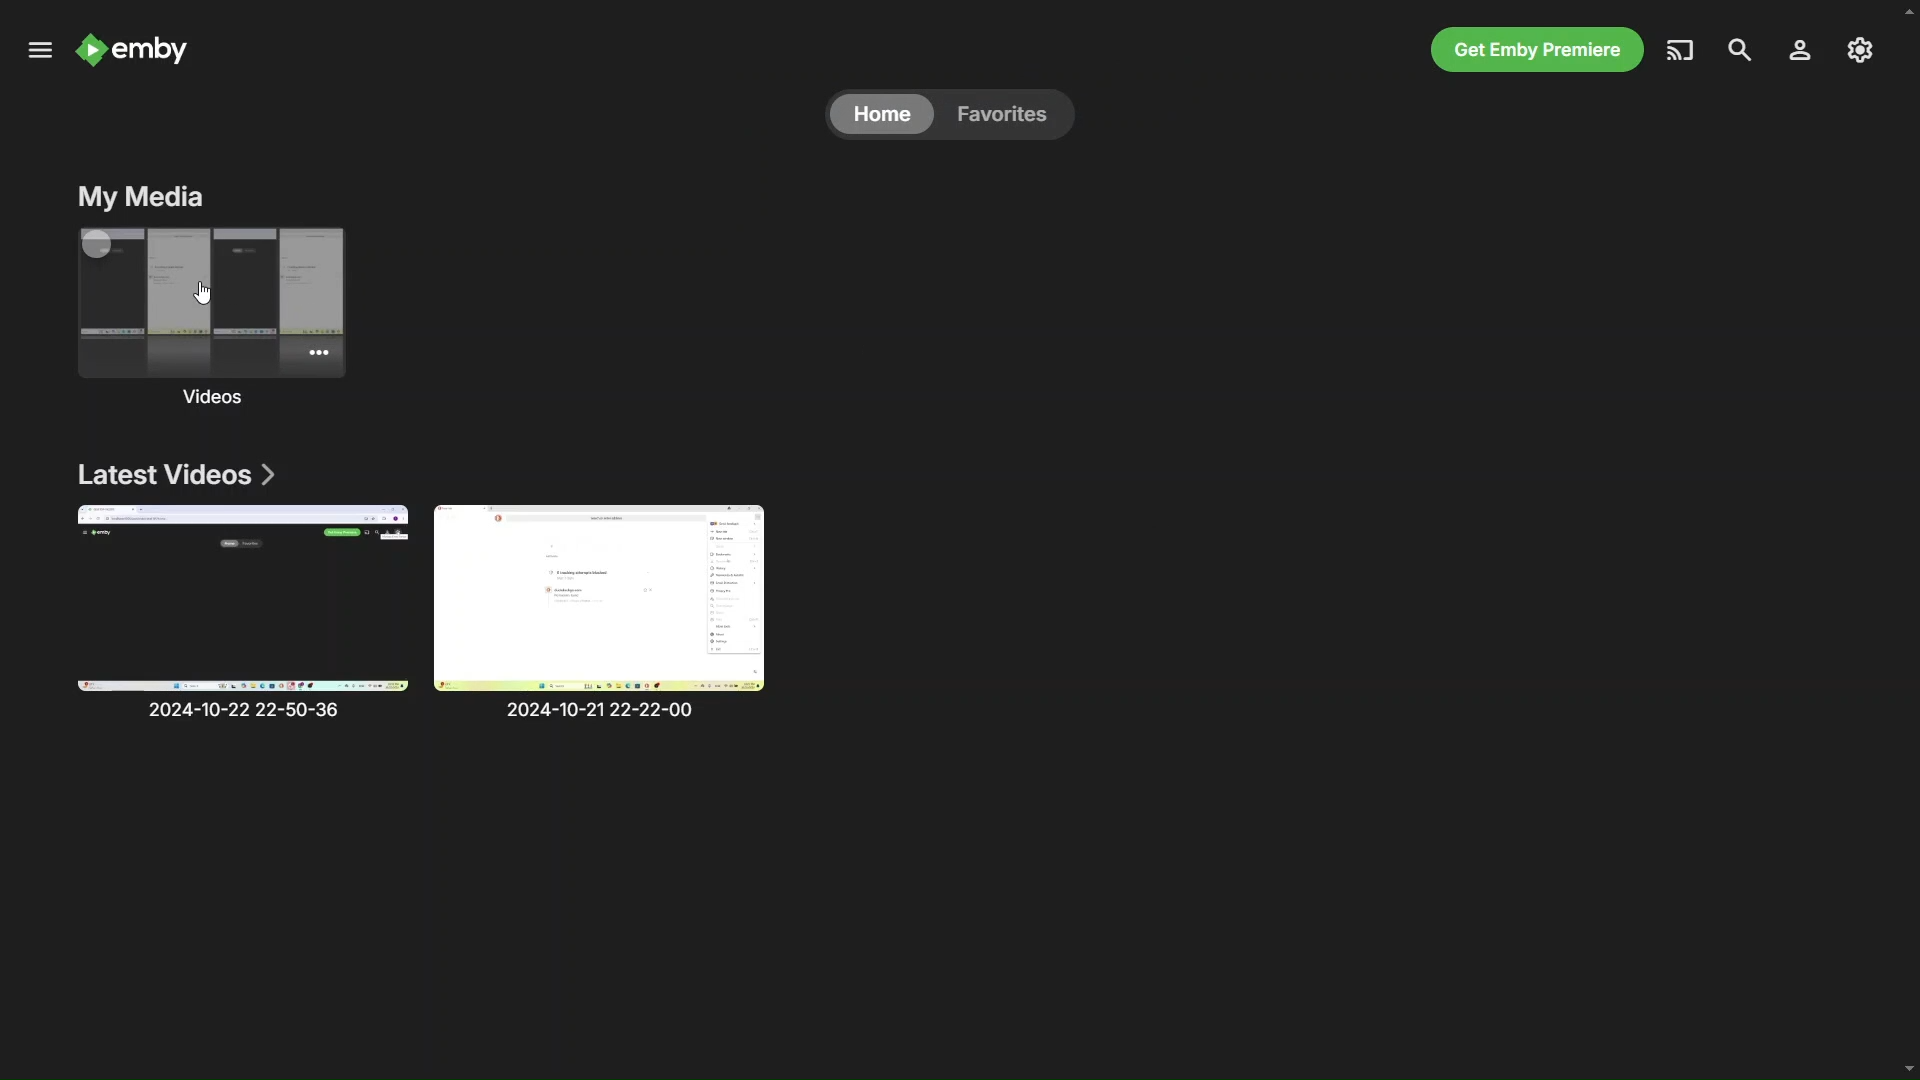 This screenshot has height=1080, width=1920. Describe the element at coordinates (1539, 51) in the screenshot. I see `get emby premiere` at that location.